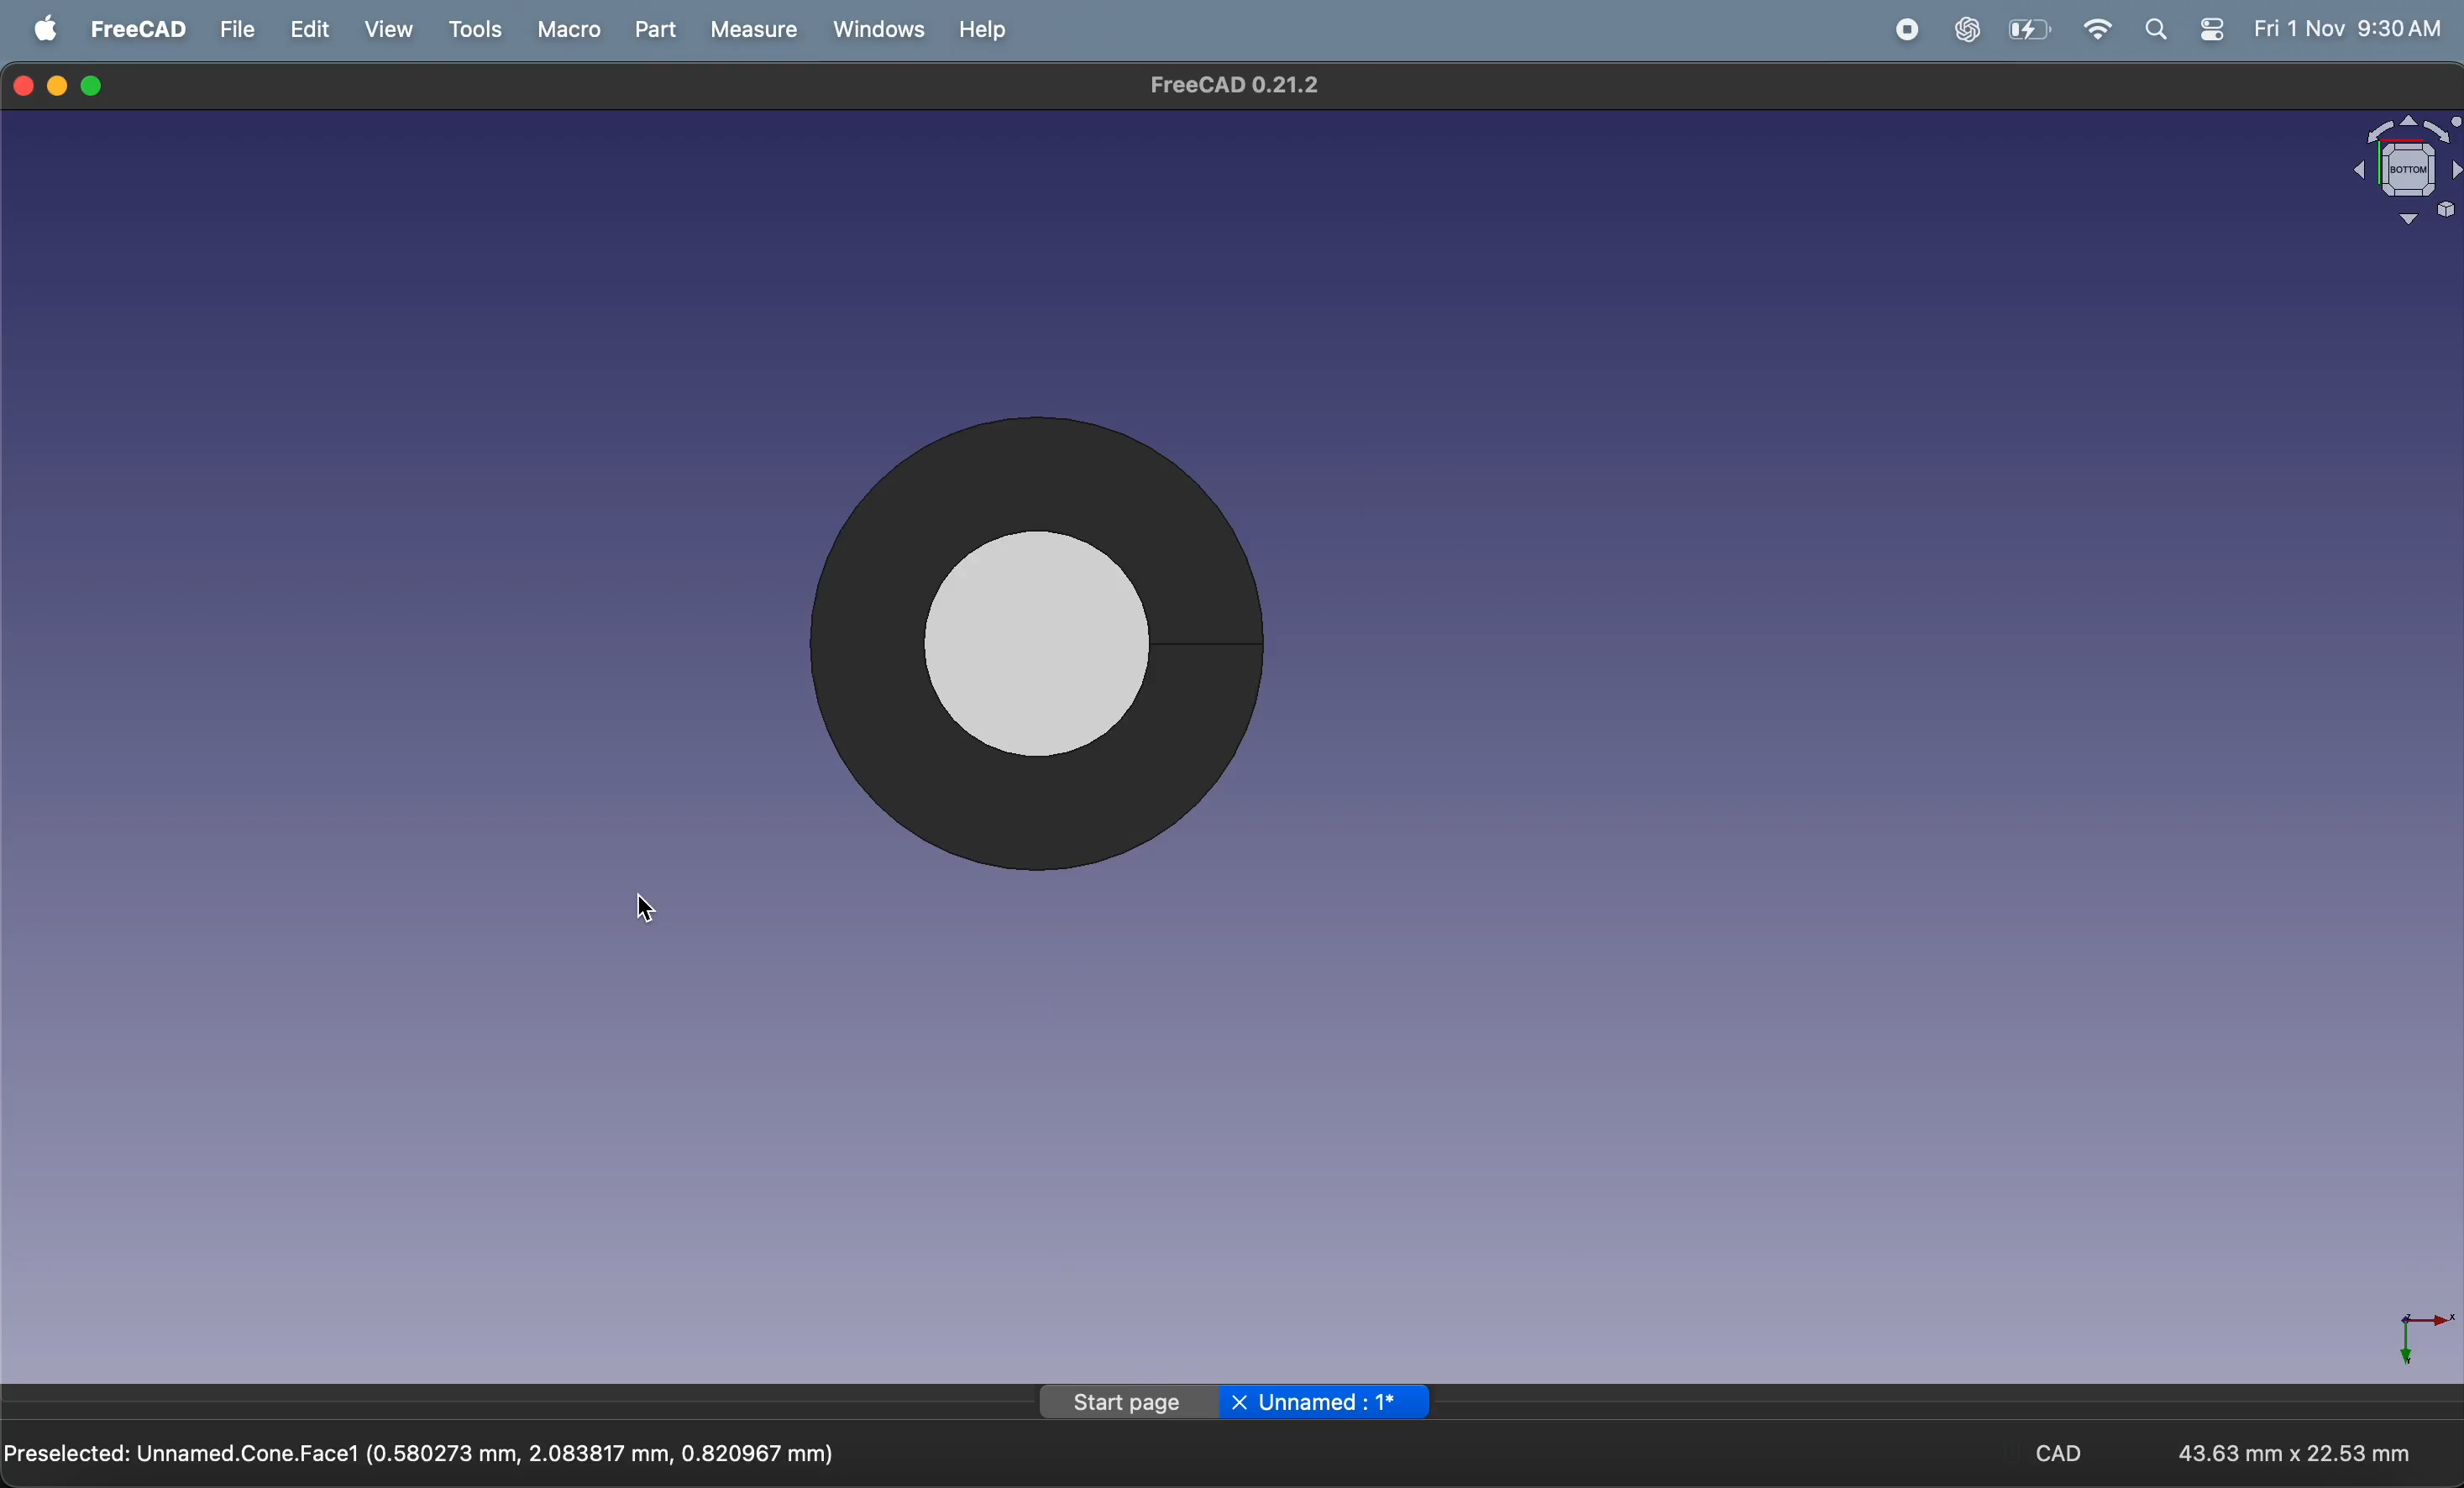 The image size is (2464, 1488). What do you see at coordinates (139, 28) in the screenshot?
I see `FreeCAD` at bounding box center [139, 28].